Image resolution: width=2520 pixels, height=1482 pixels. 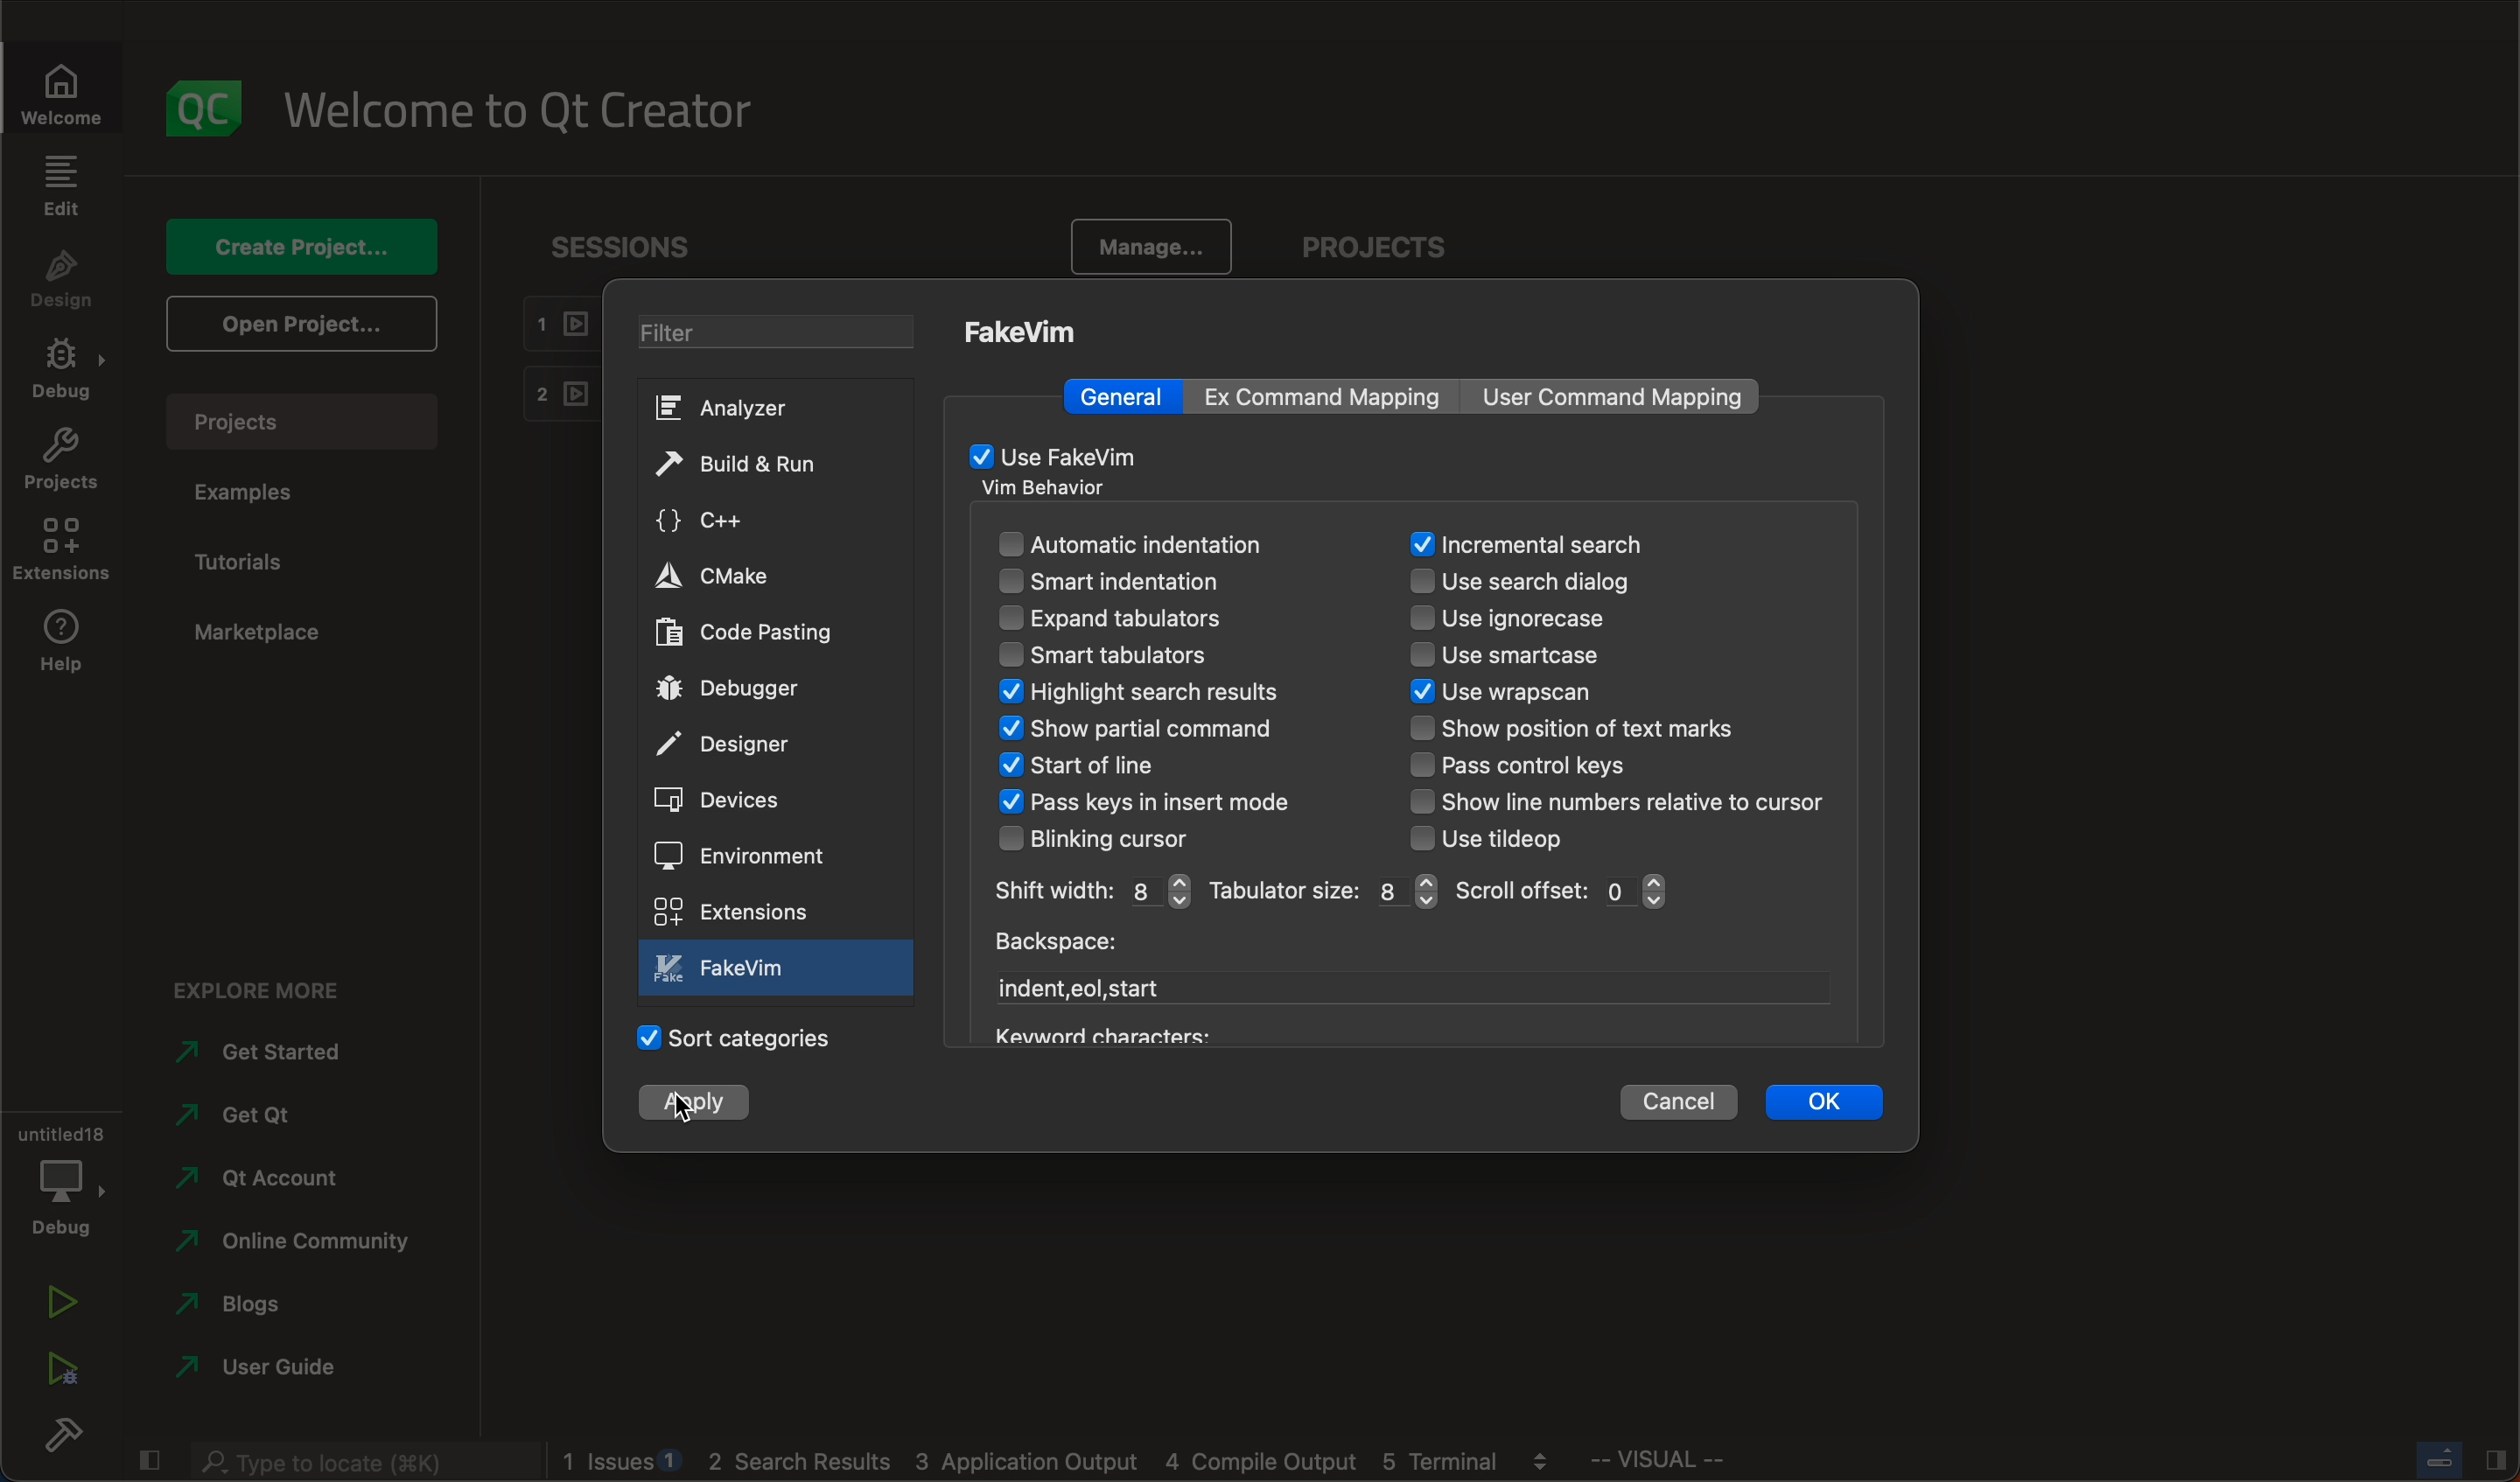 What do you see at coordinates (298, 420) in the screenshot?
I see `project` at bounding box center [298, 420].